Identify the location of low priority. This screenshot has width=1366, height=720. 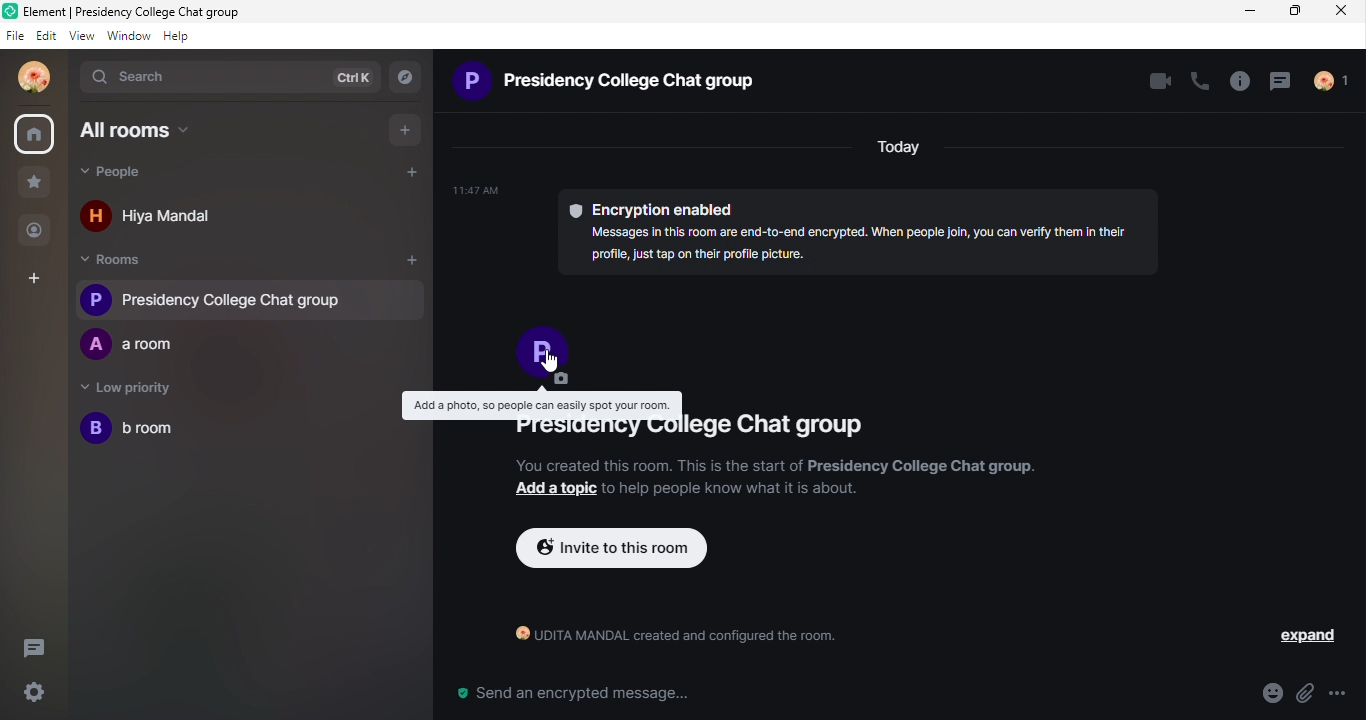
(133, 390).